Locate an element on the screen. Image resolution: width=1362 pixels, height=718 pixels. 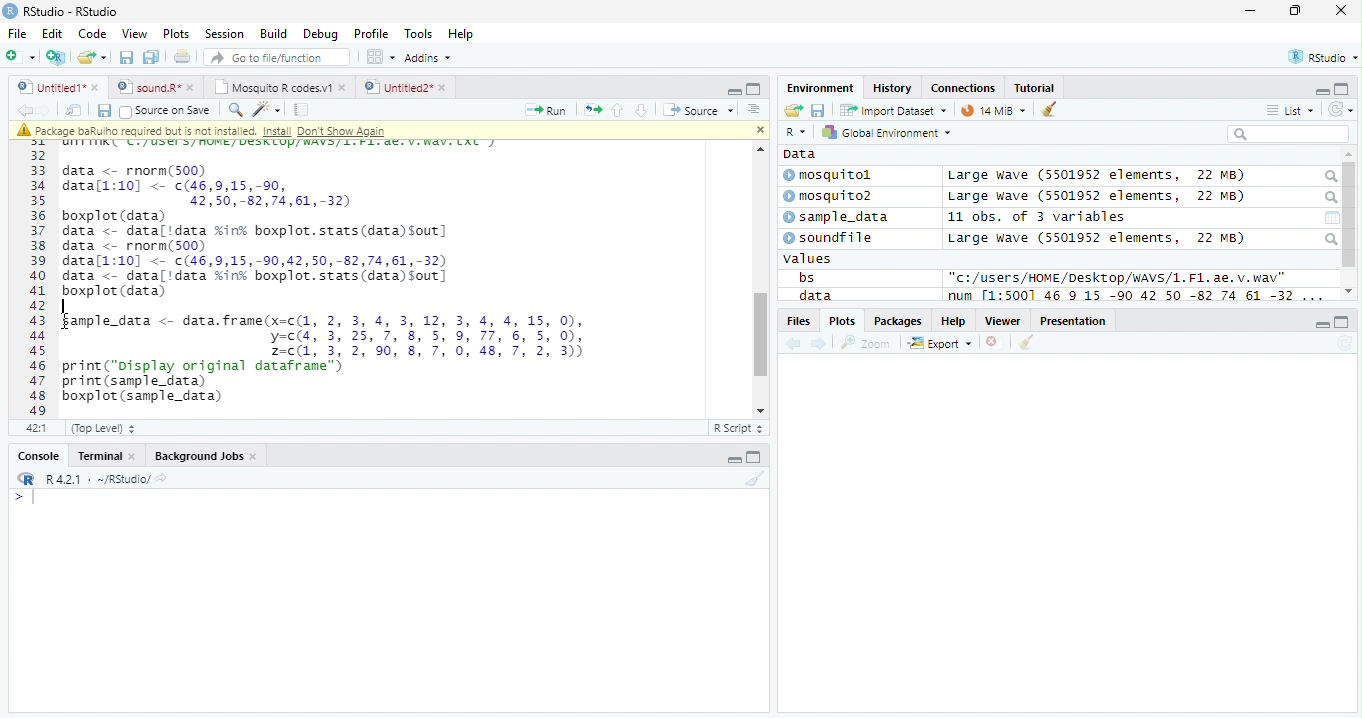
full screen is located at coordinates (1343, 322).